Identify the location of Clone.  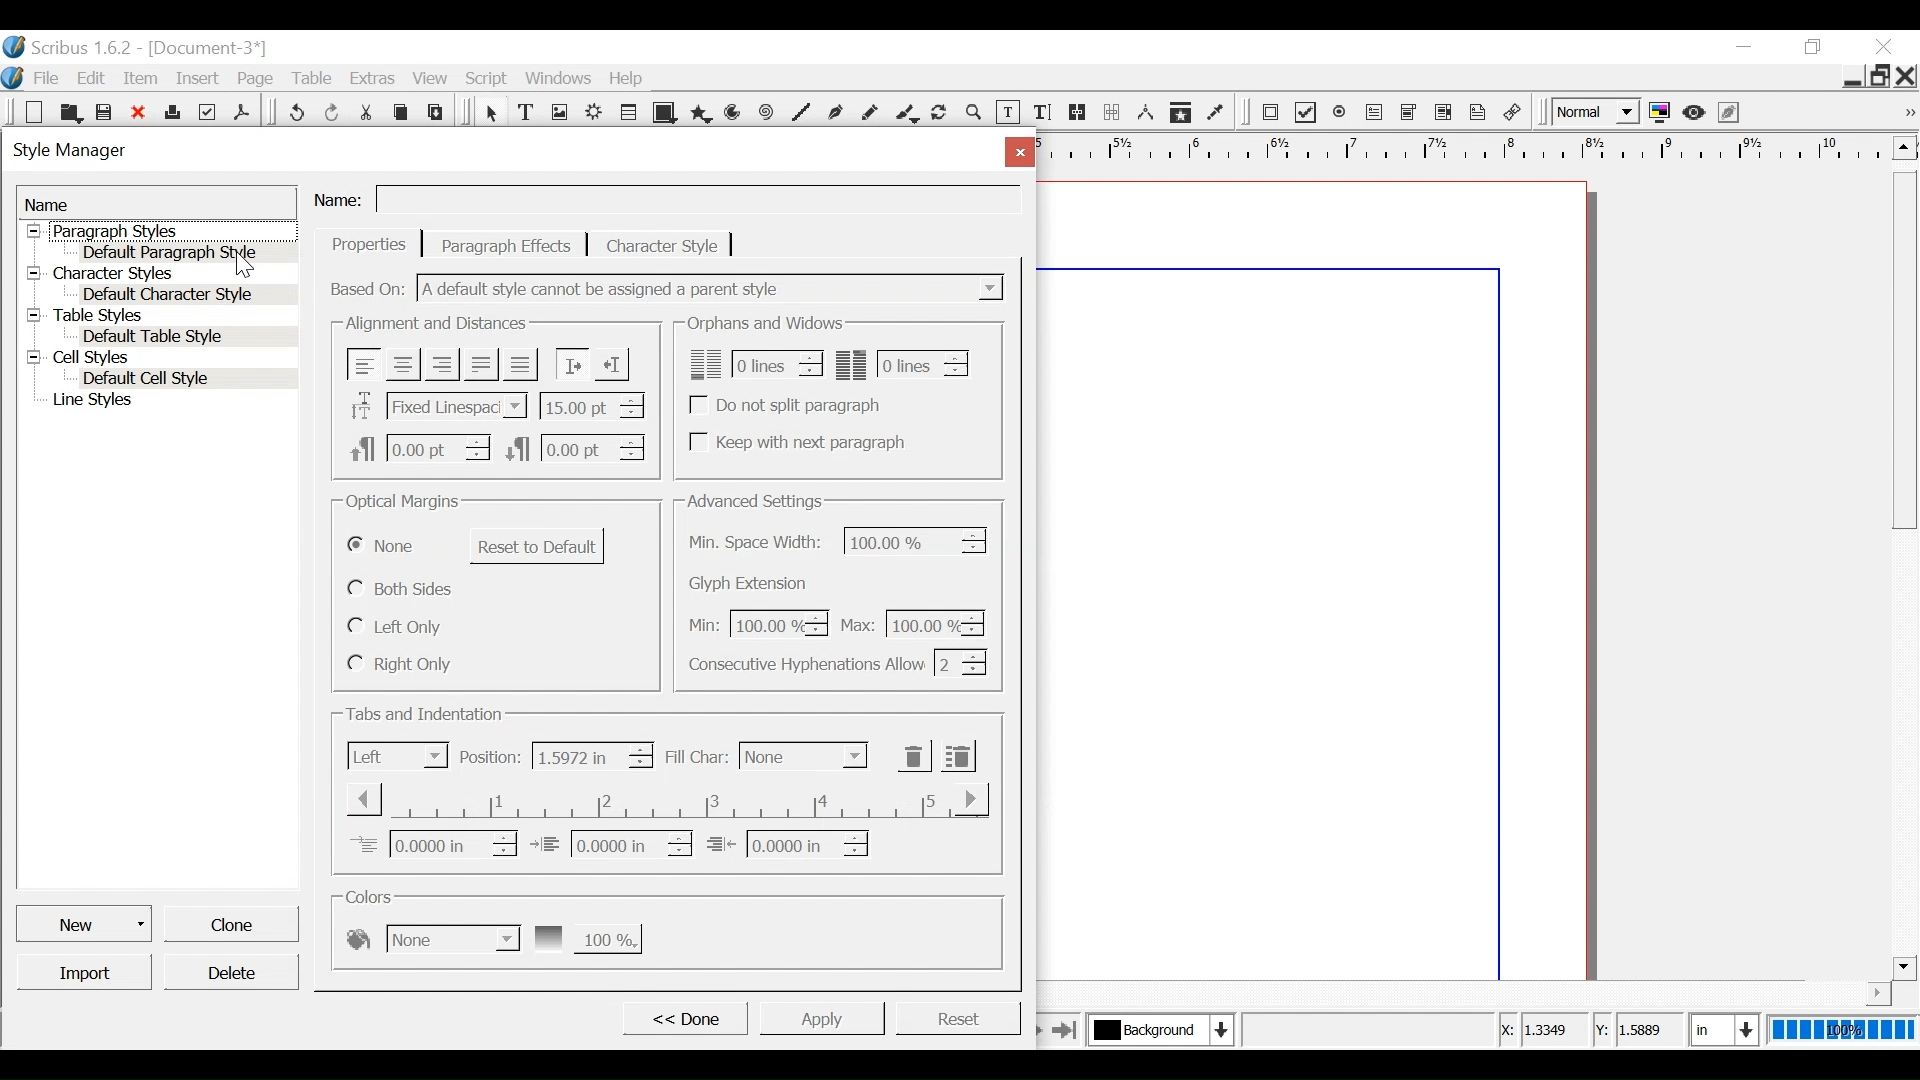
(229, 922).